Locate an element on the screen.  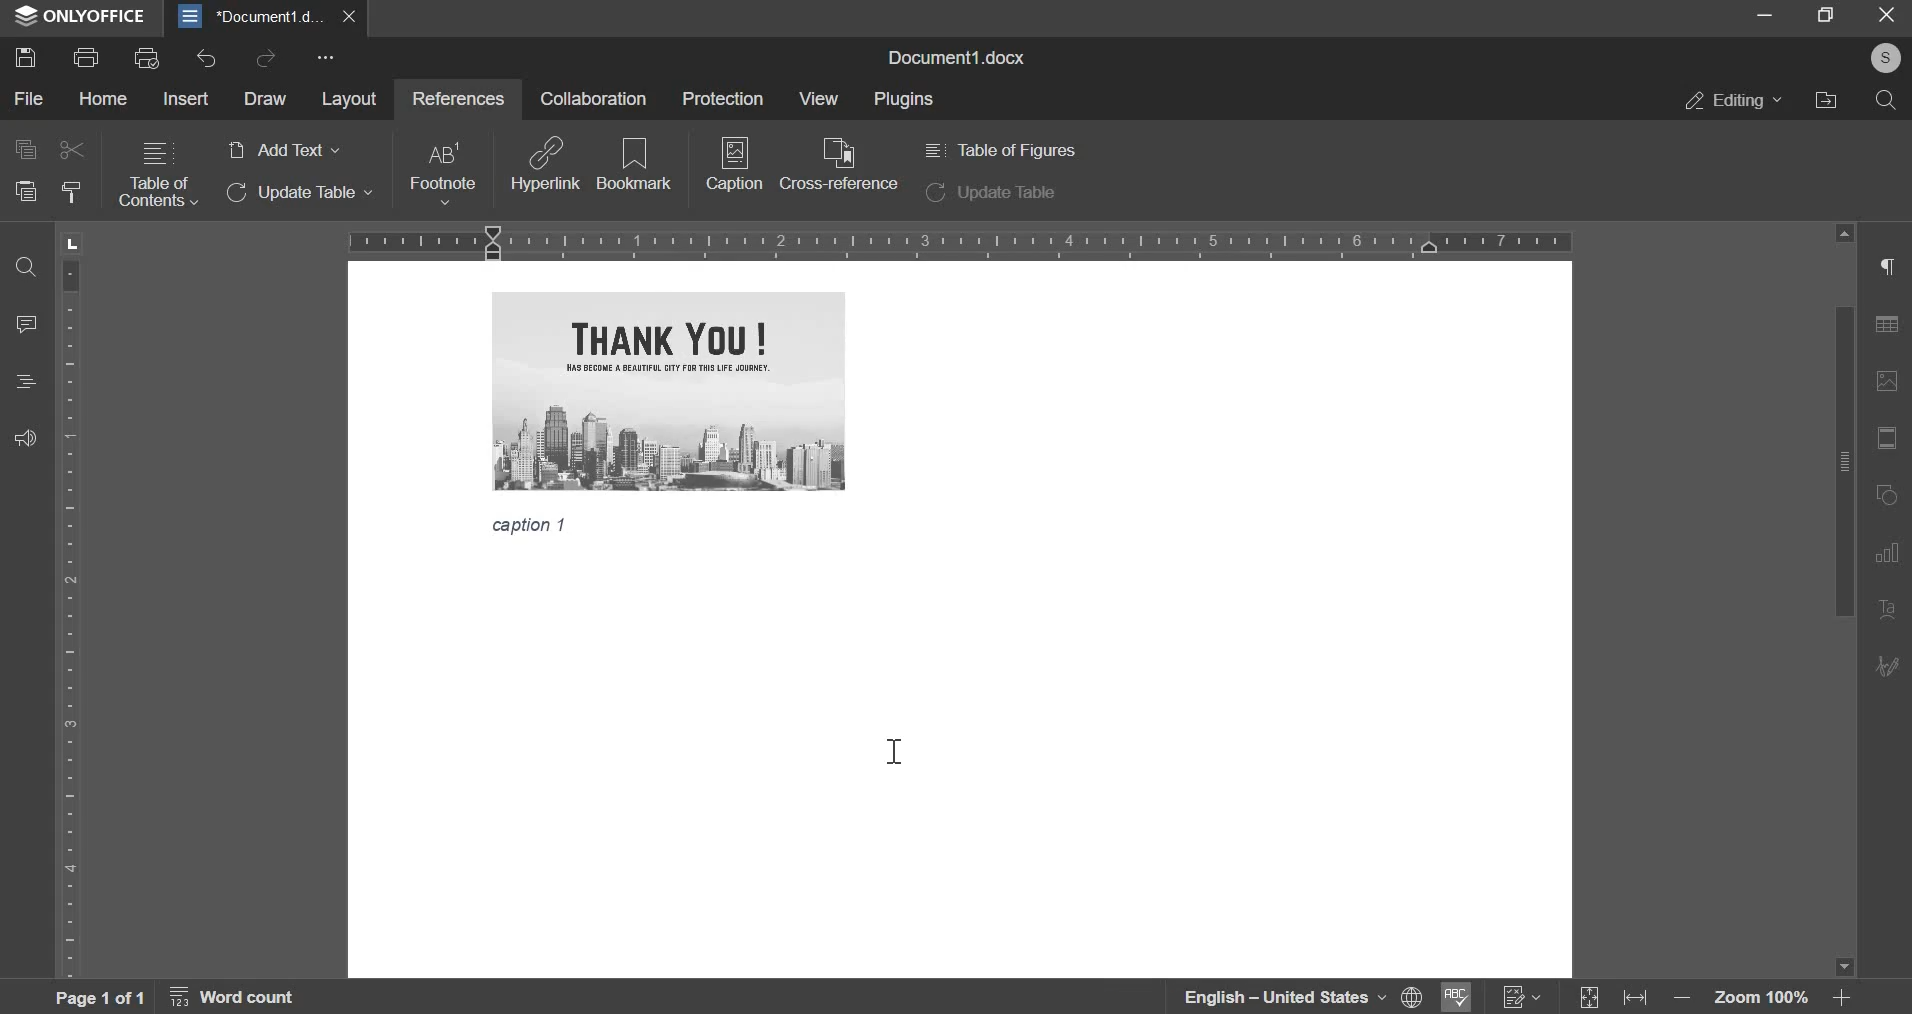
Edit is located at coordinates (1889, 664).